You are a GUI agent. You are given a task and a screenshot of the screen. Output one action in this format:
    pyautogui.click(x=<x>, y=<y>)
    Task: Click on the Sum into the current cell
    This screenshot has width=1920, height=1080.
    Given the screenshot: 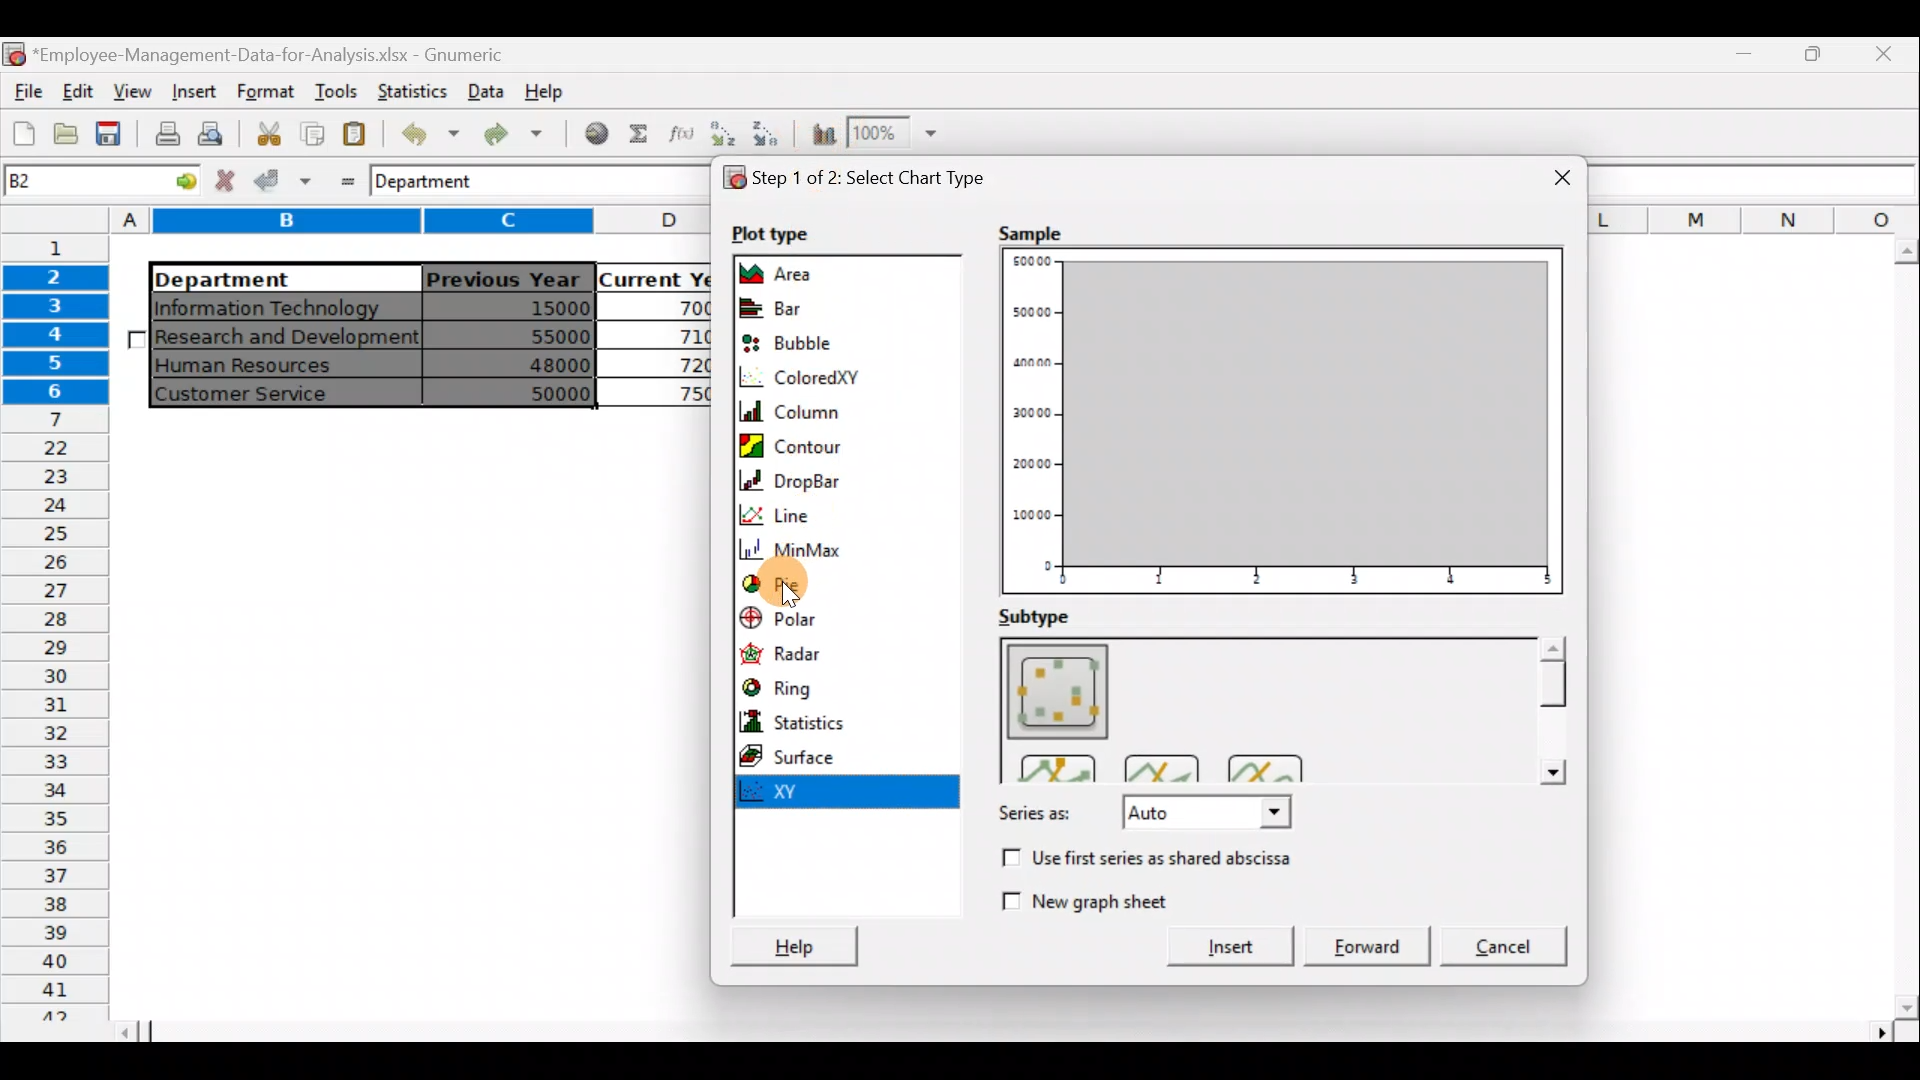 What is the action you would take?
    pyautogui.click(x=640, y=132)
    